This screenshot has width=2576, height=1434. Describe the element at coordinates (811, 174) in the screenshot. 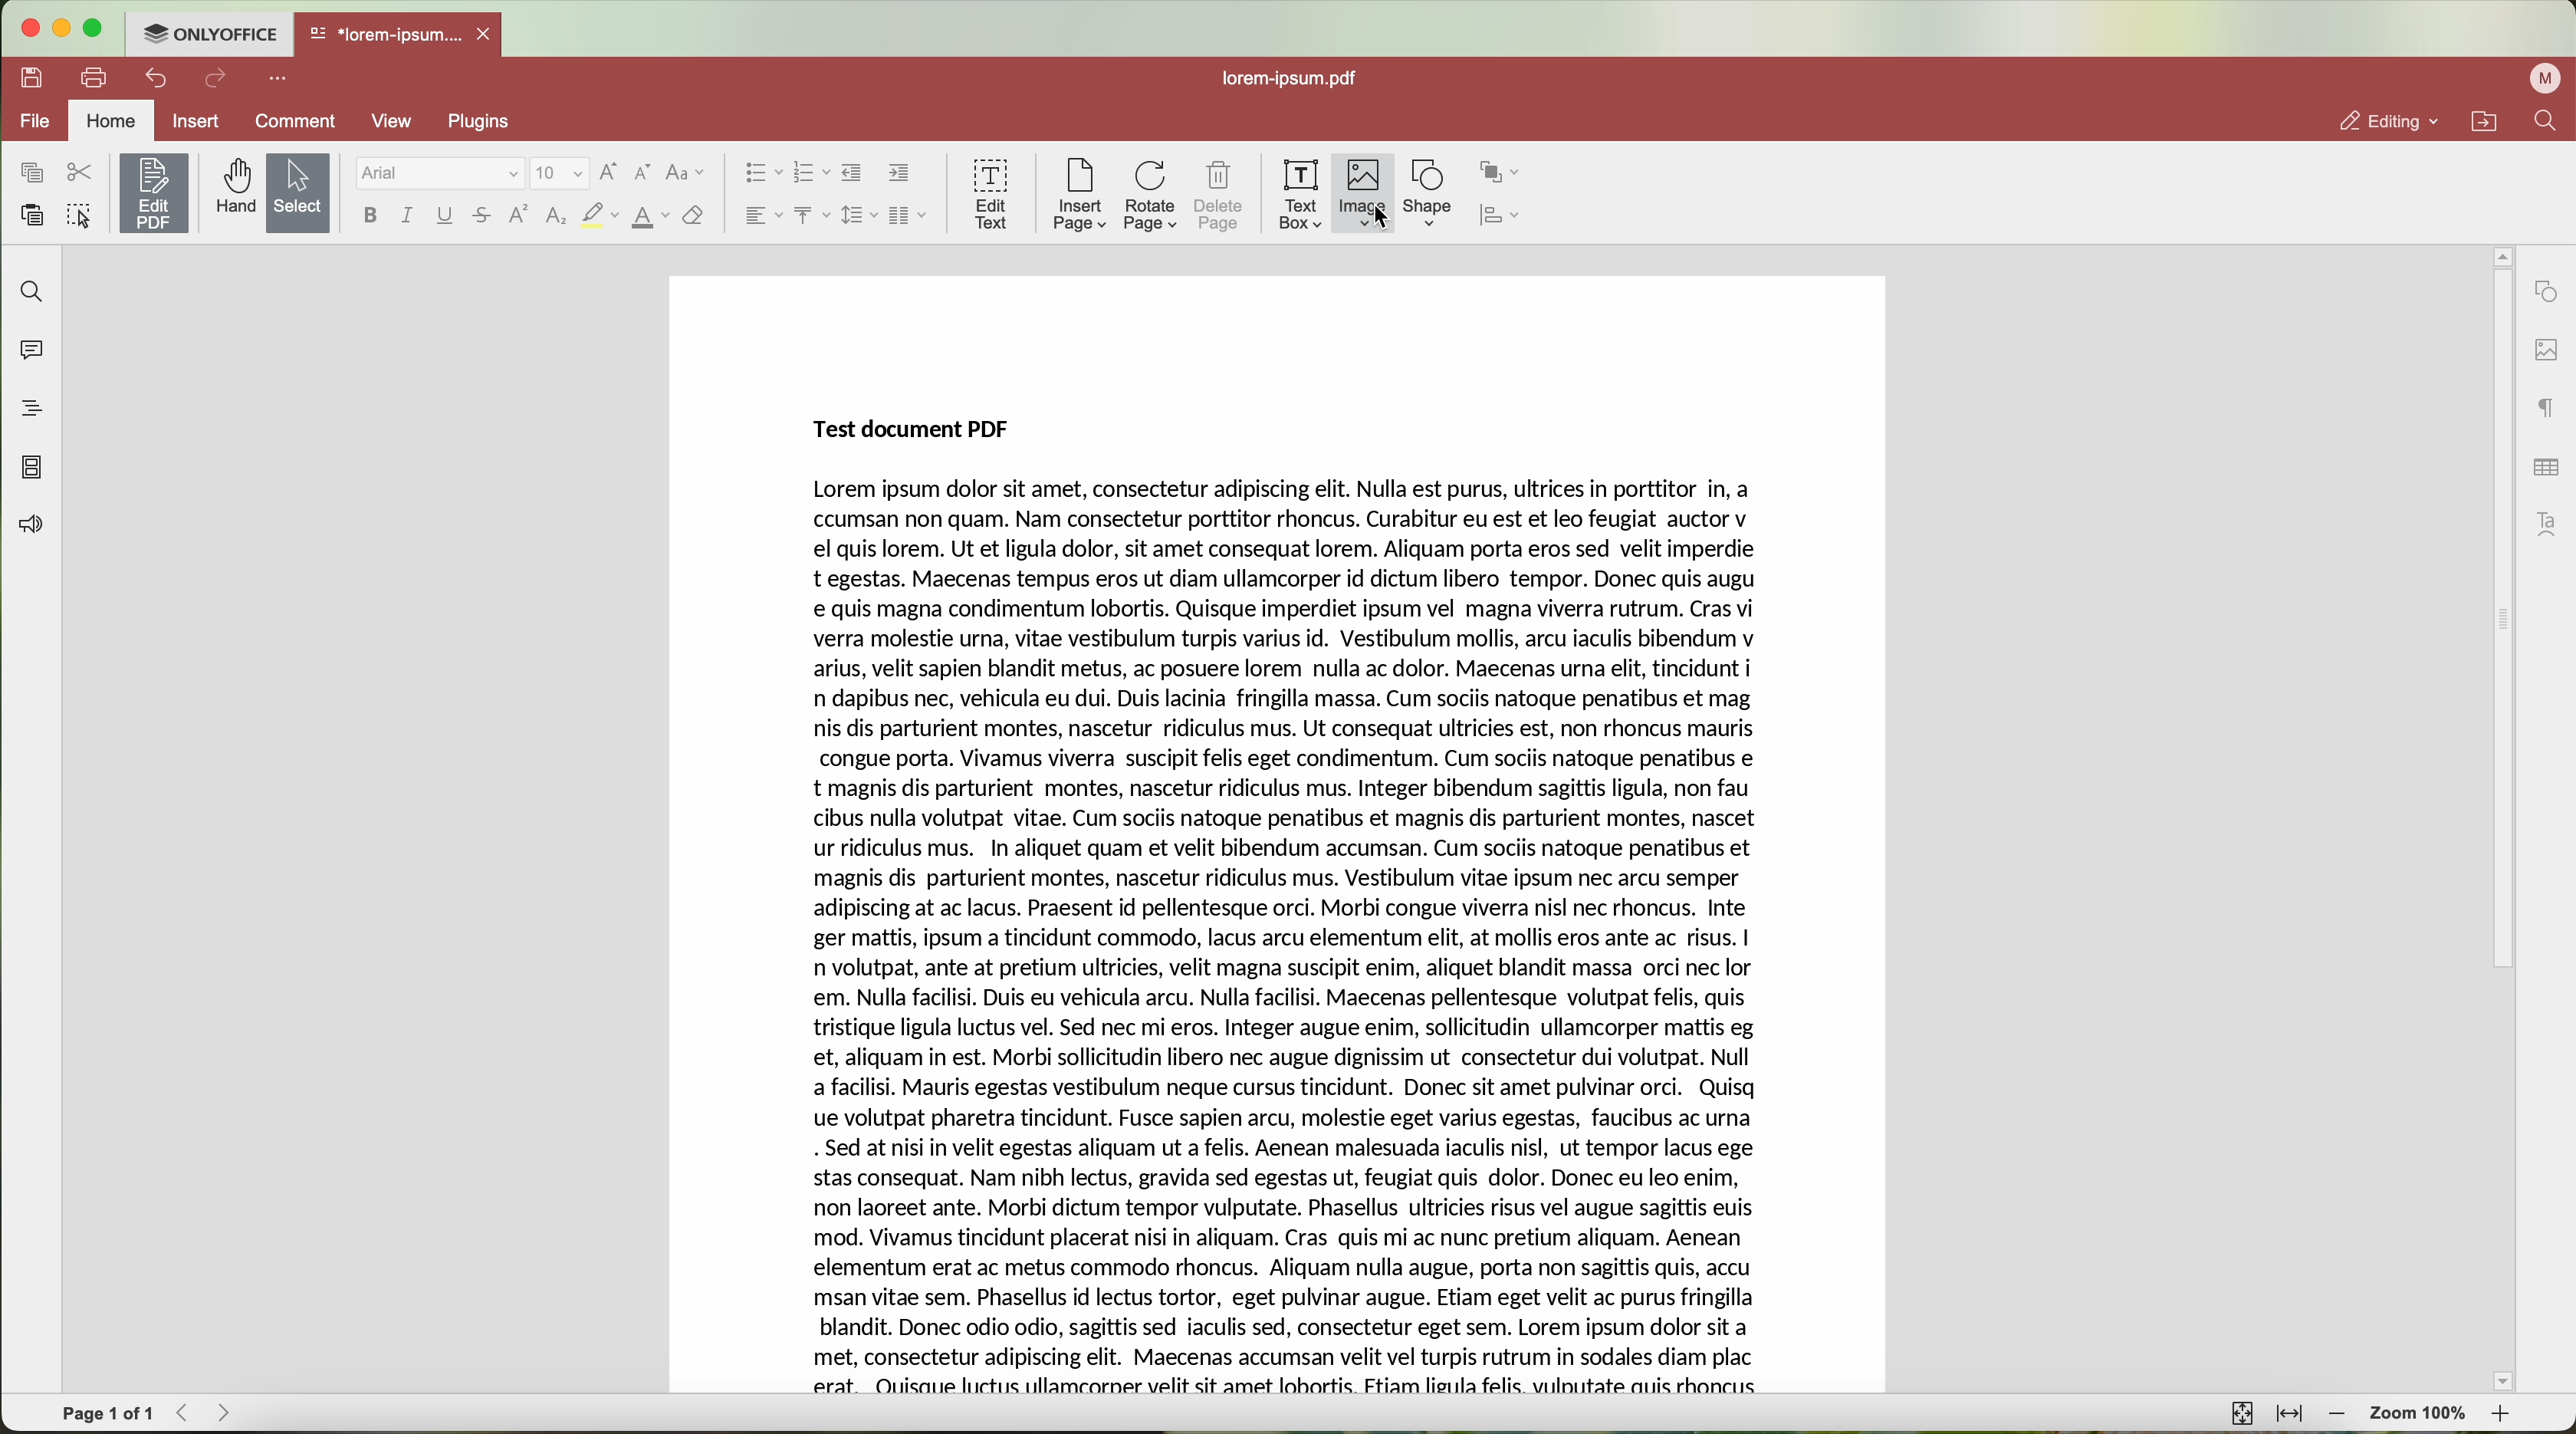

I see `numbering` at that location.